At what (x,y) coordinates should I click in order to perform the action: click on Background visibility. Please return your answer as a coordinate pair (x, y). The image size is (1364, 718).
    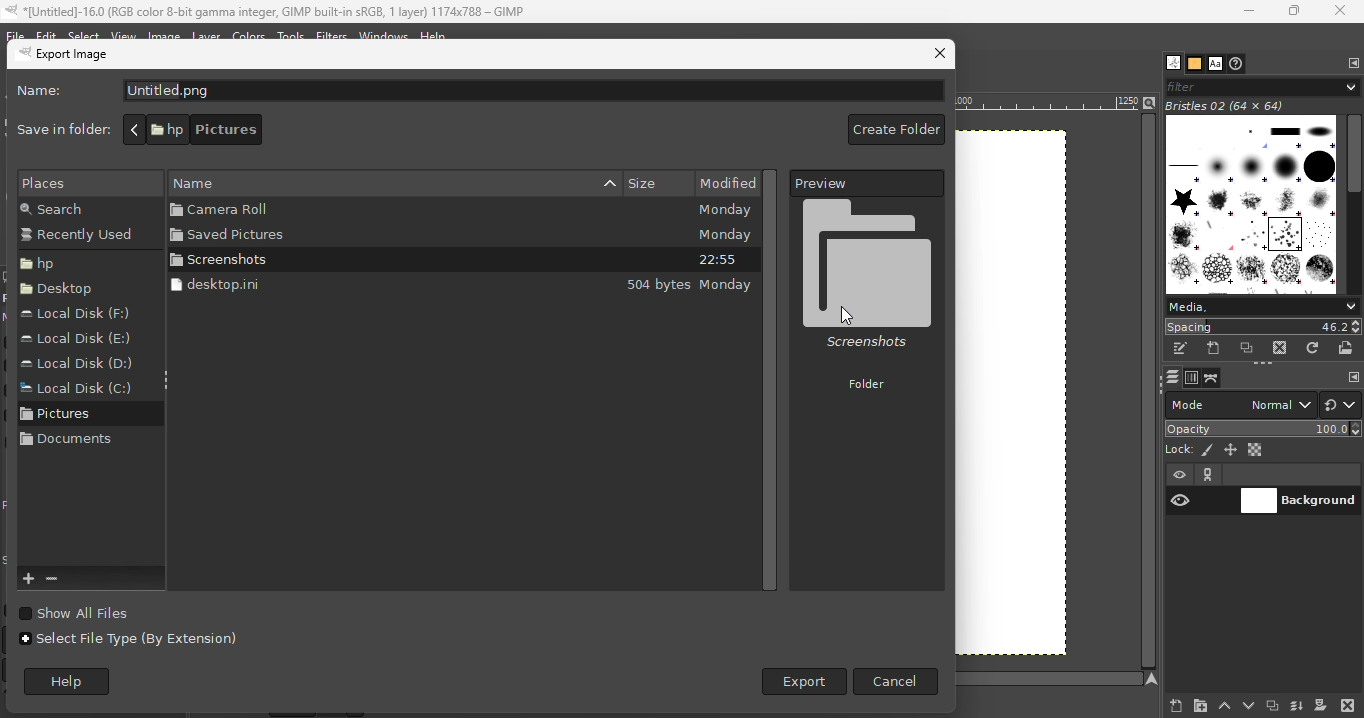
    Looking at the image, I should click on (1300, 502).